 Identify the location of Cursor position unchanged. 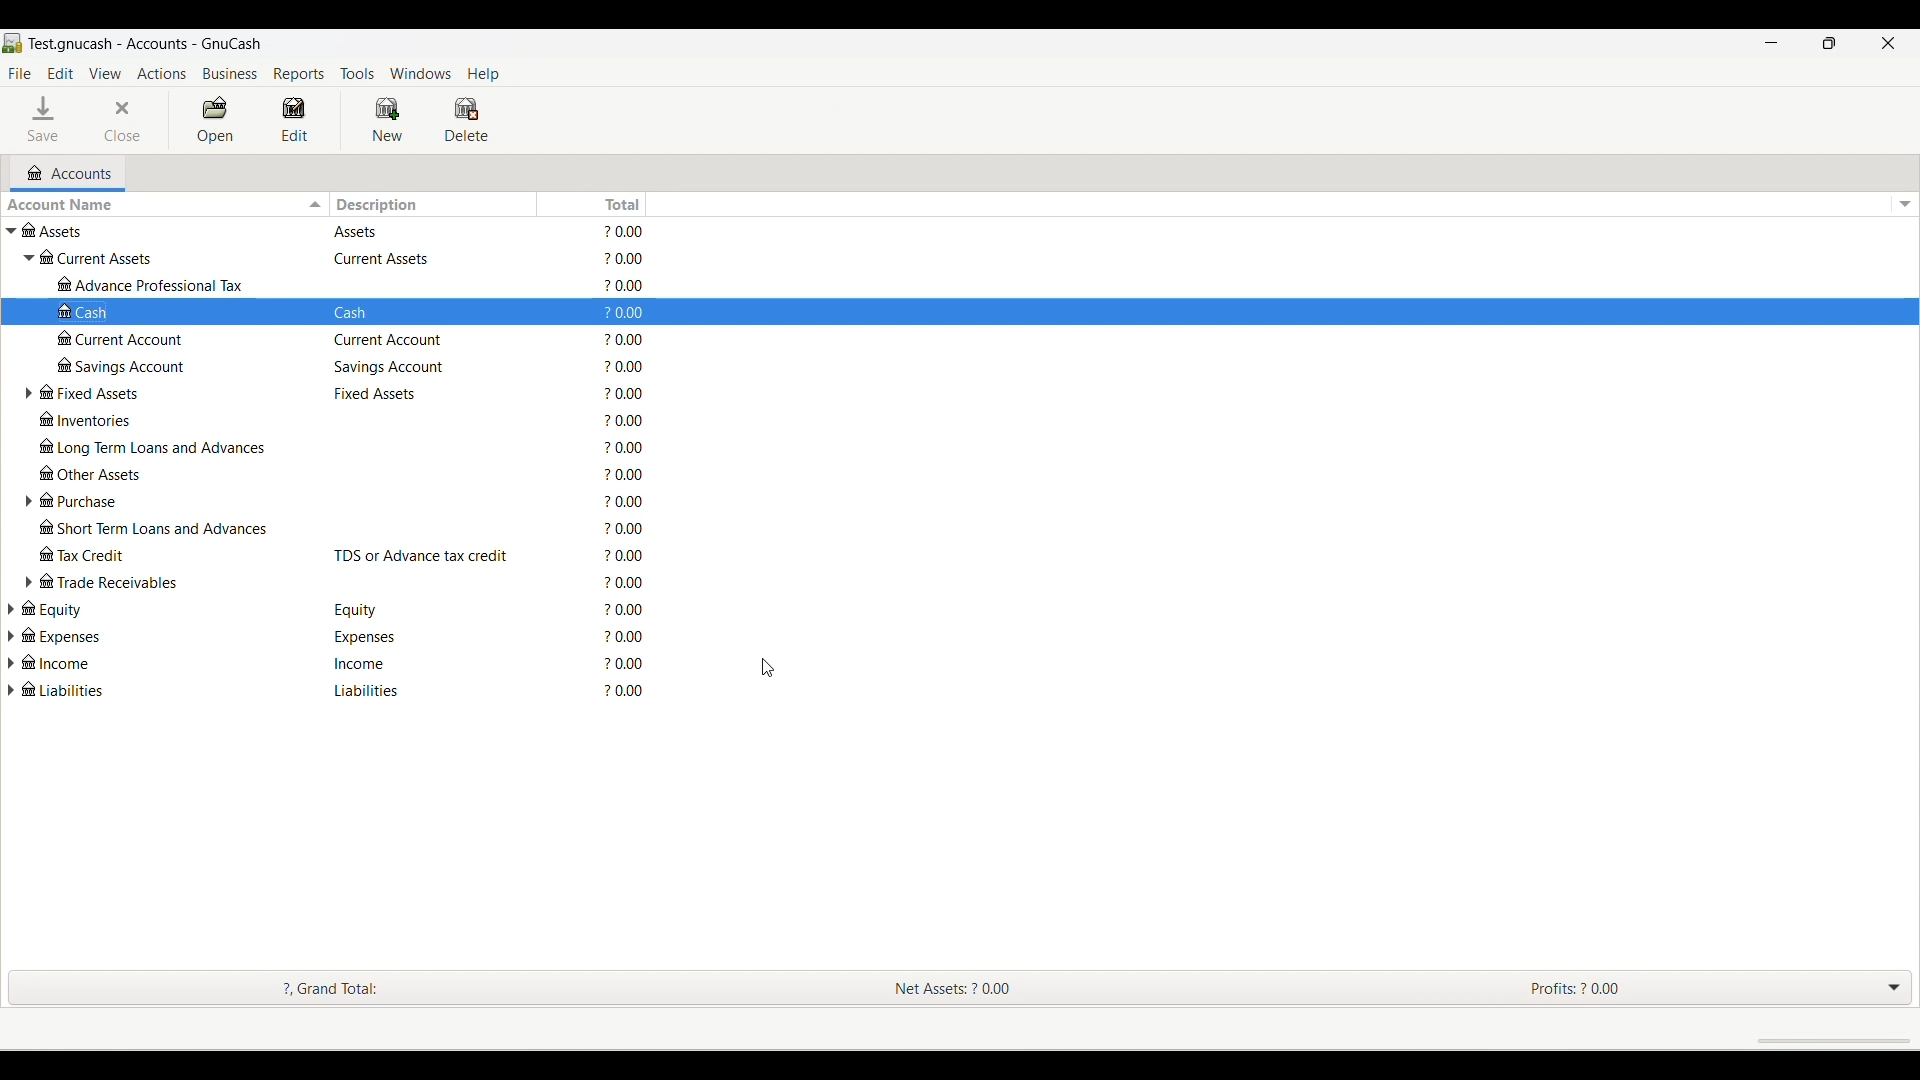
(767, 669).